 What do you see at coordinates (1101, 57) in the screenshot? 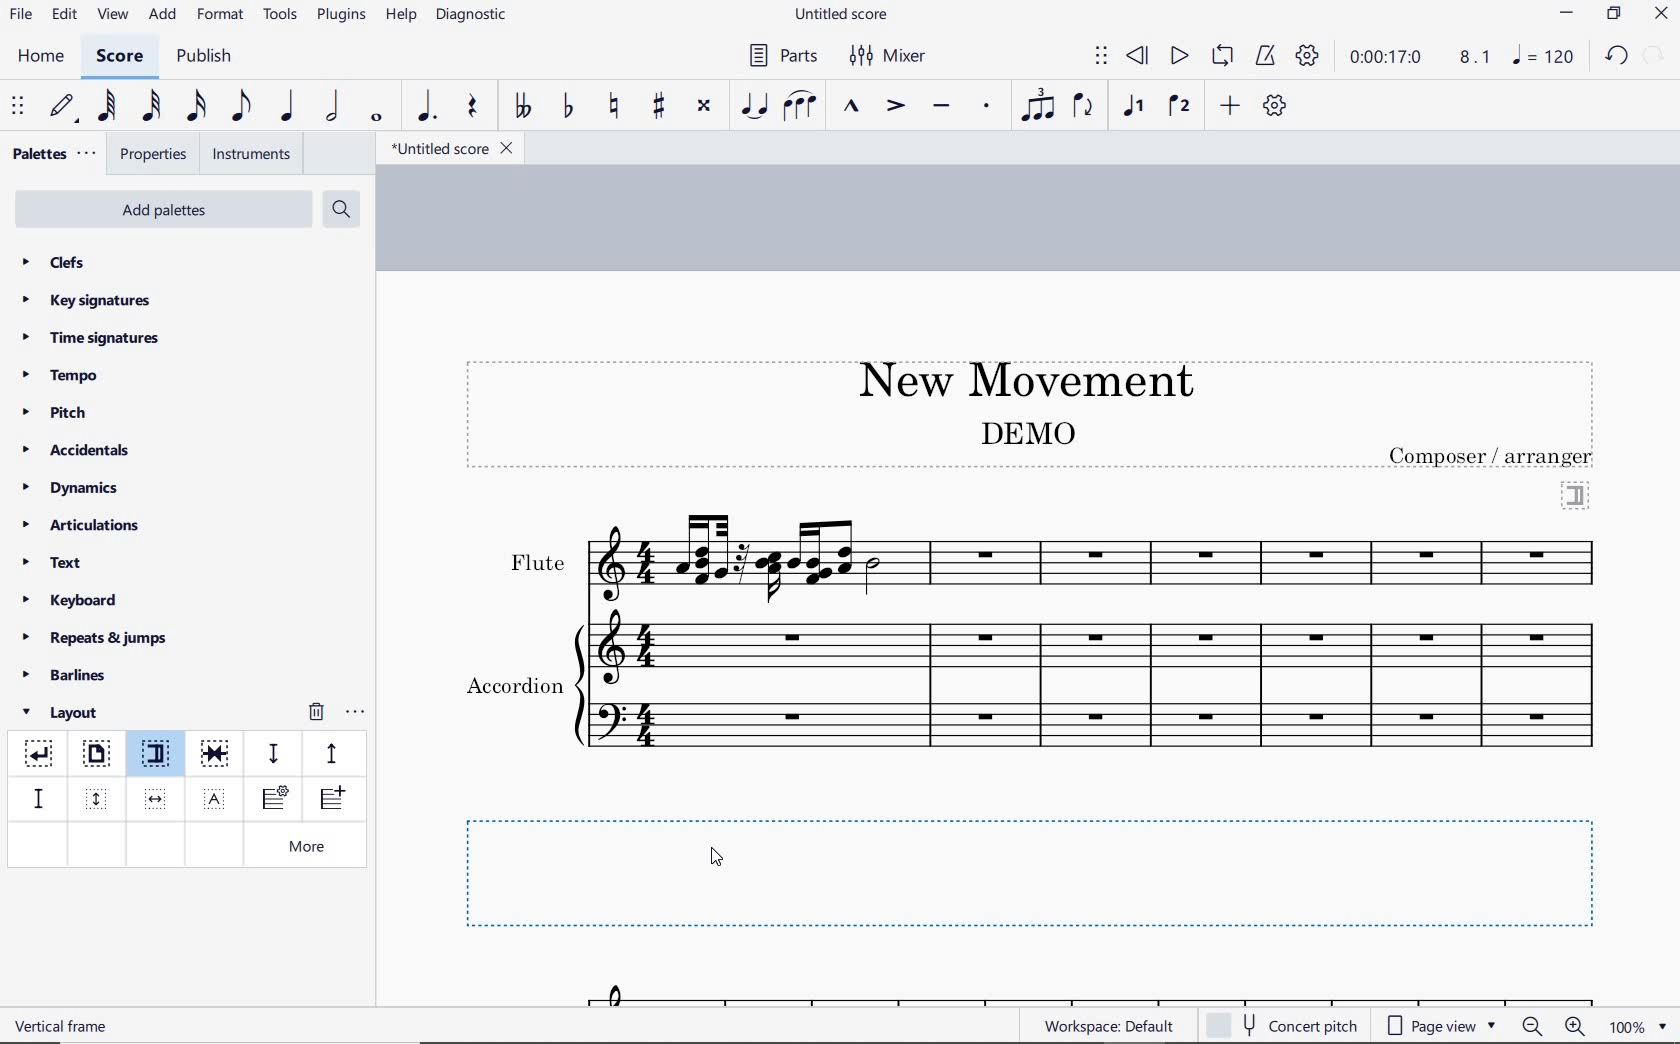
I see `select to move` at bounding box center [1101, 57].